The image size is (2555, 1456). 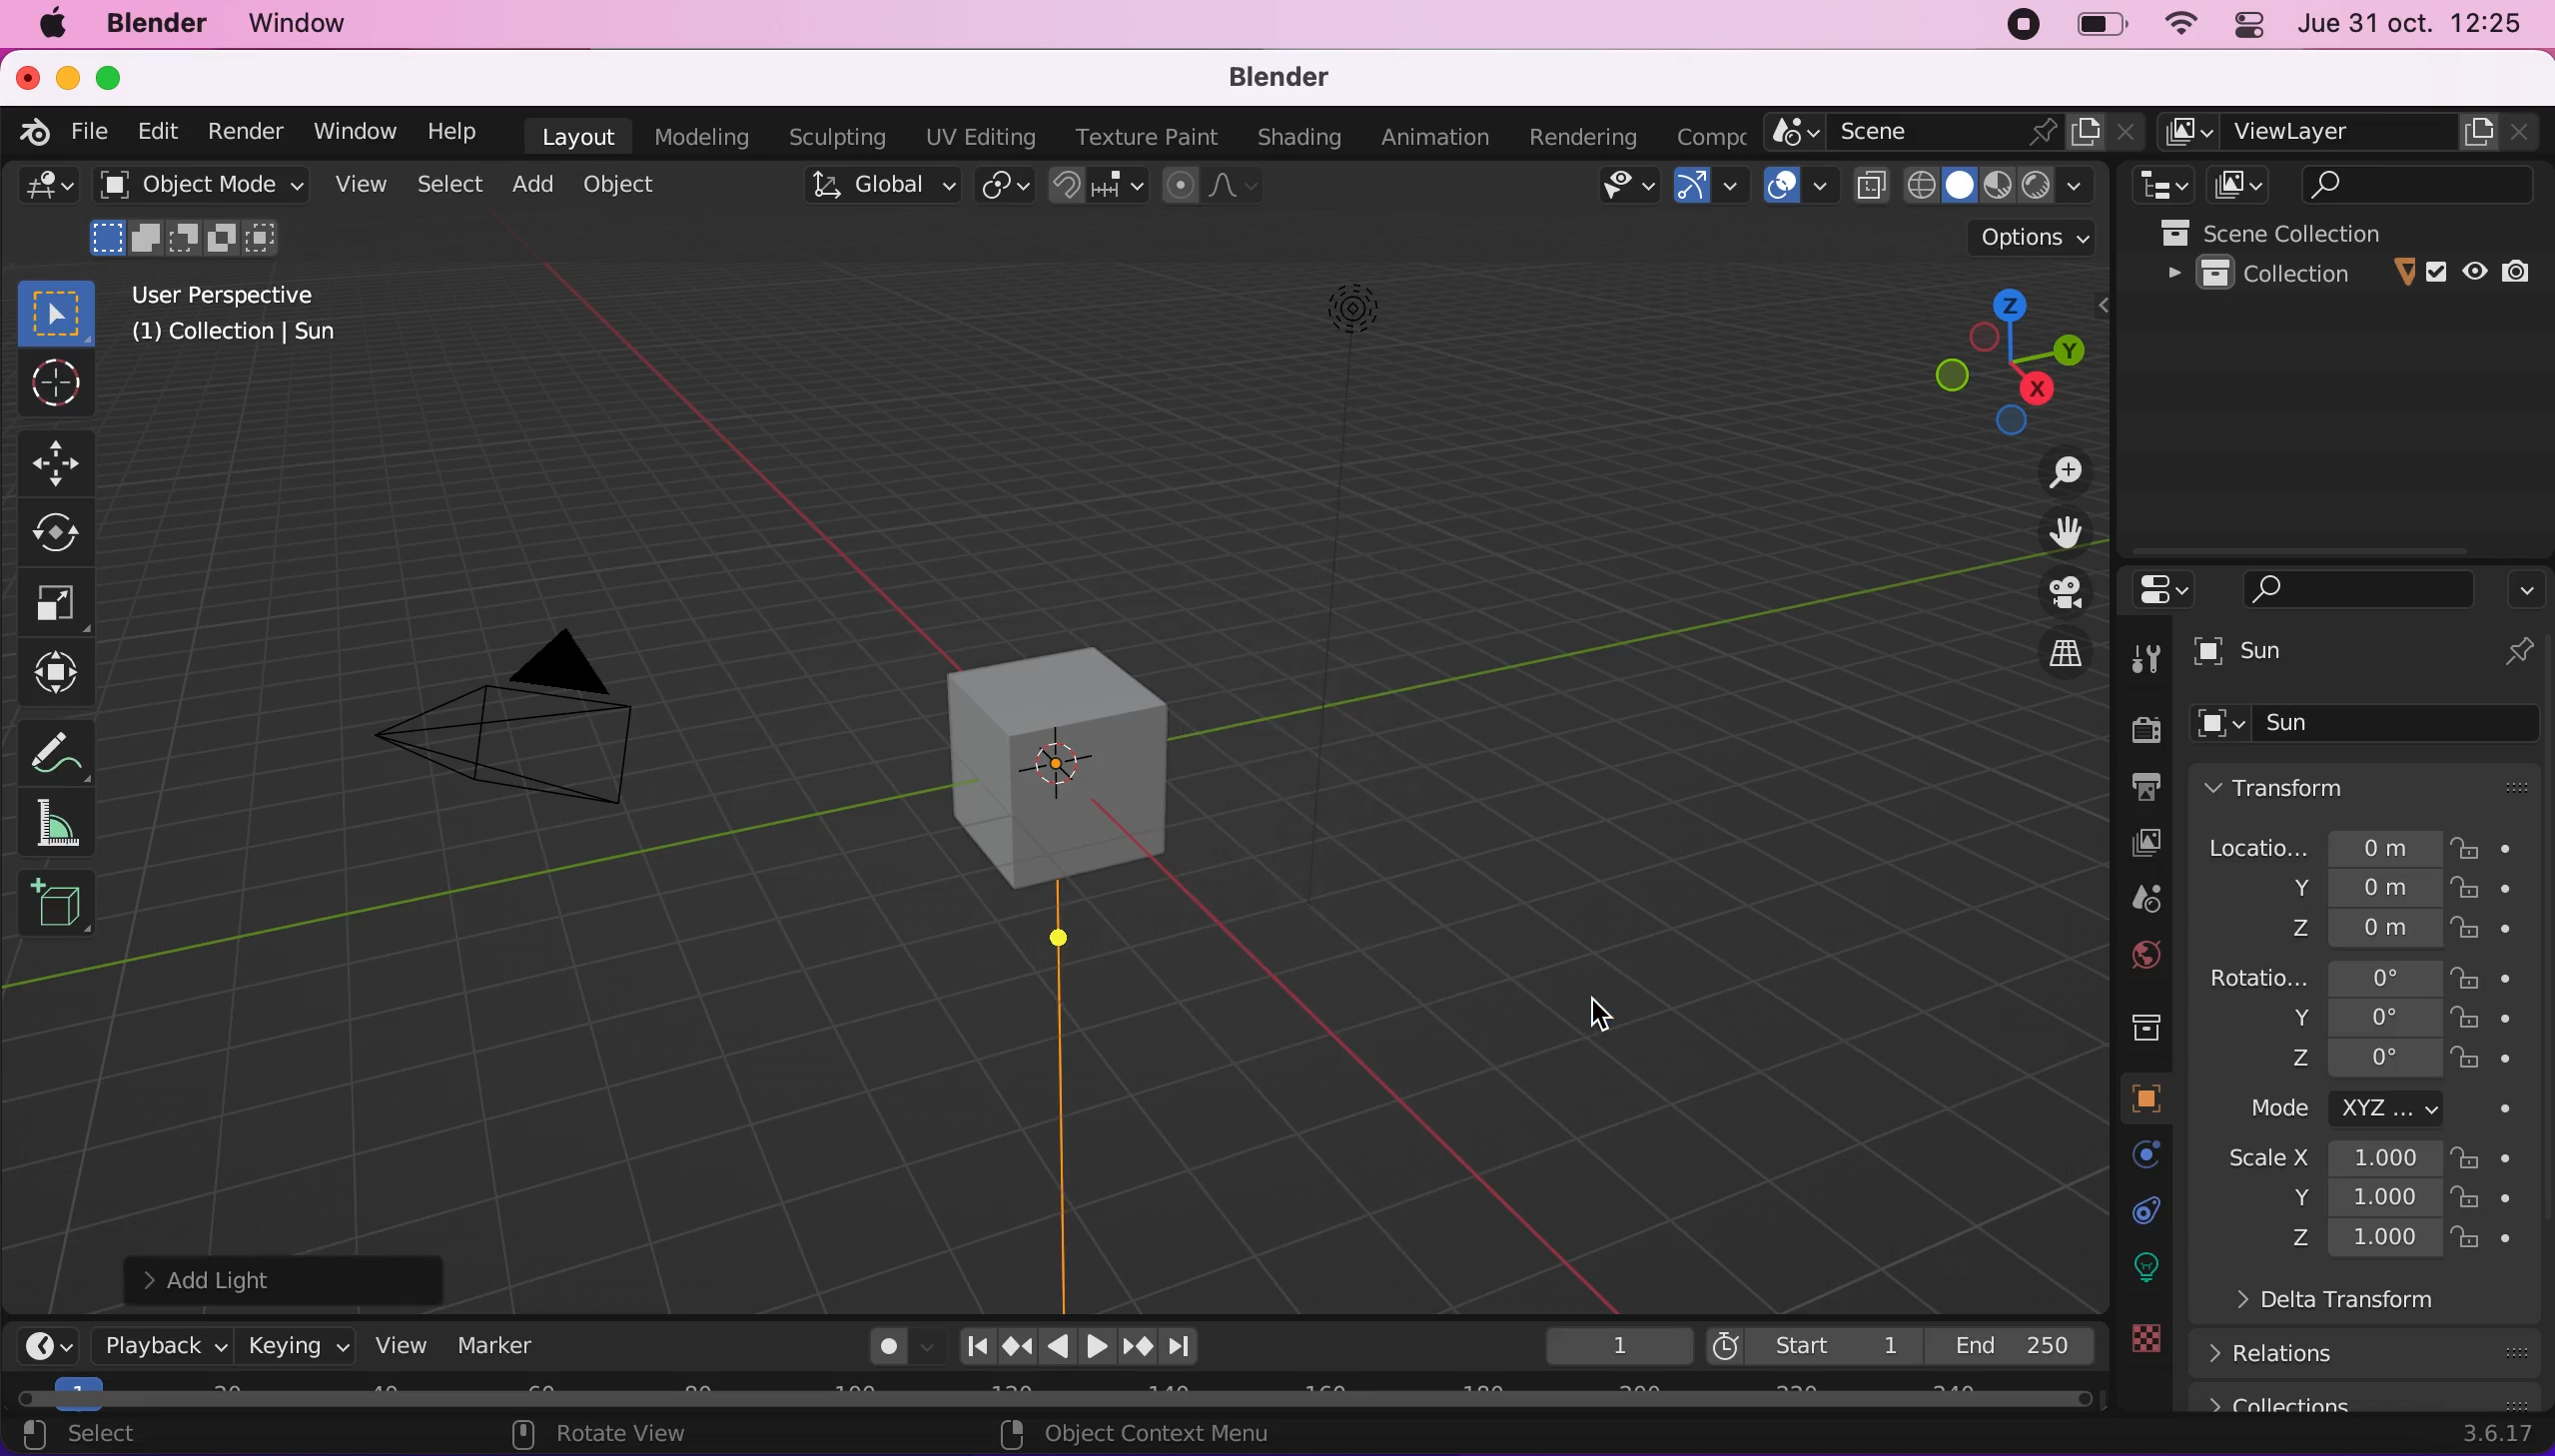 I want to click on search, so click(x=2403, y=183).